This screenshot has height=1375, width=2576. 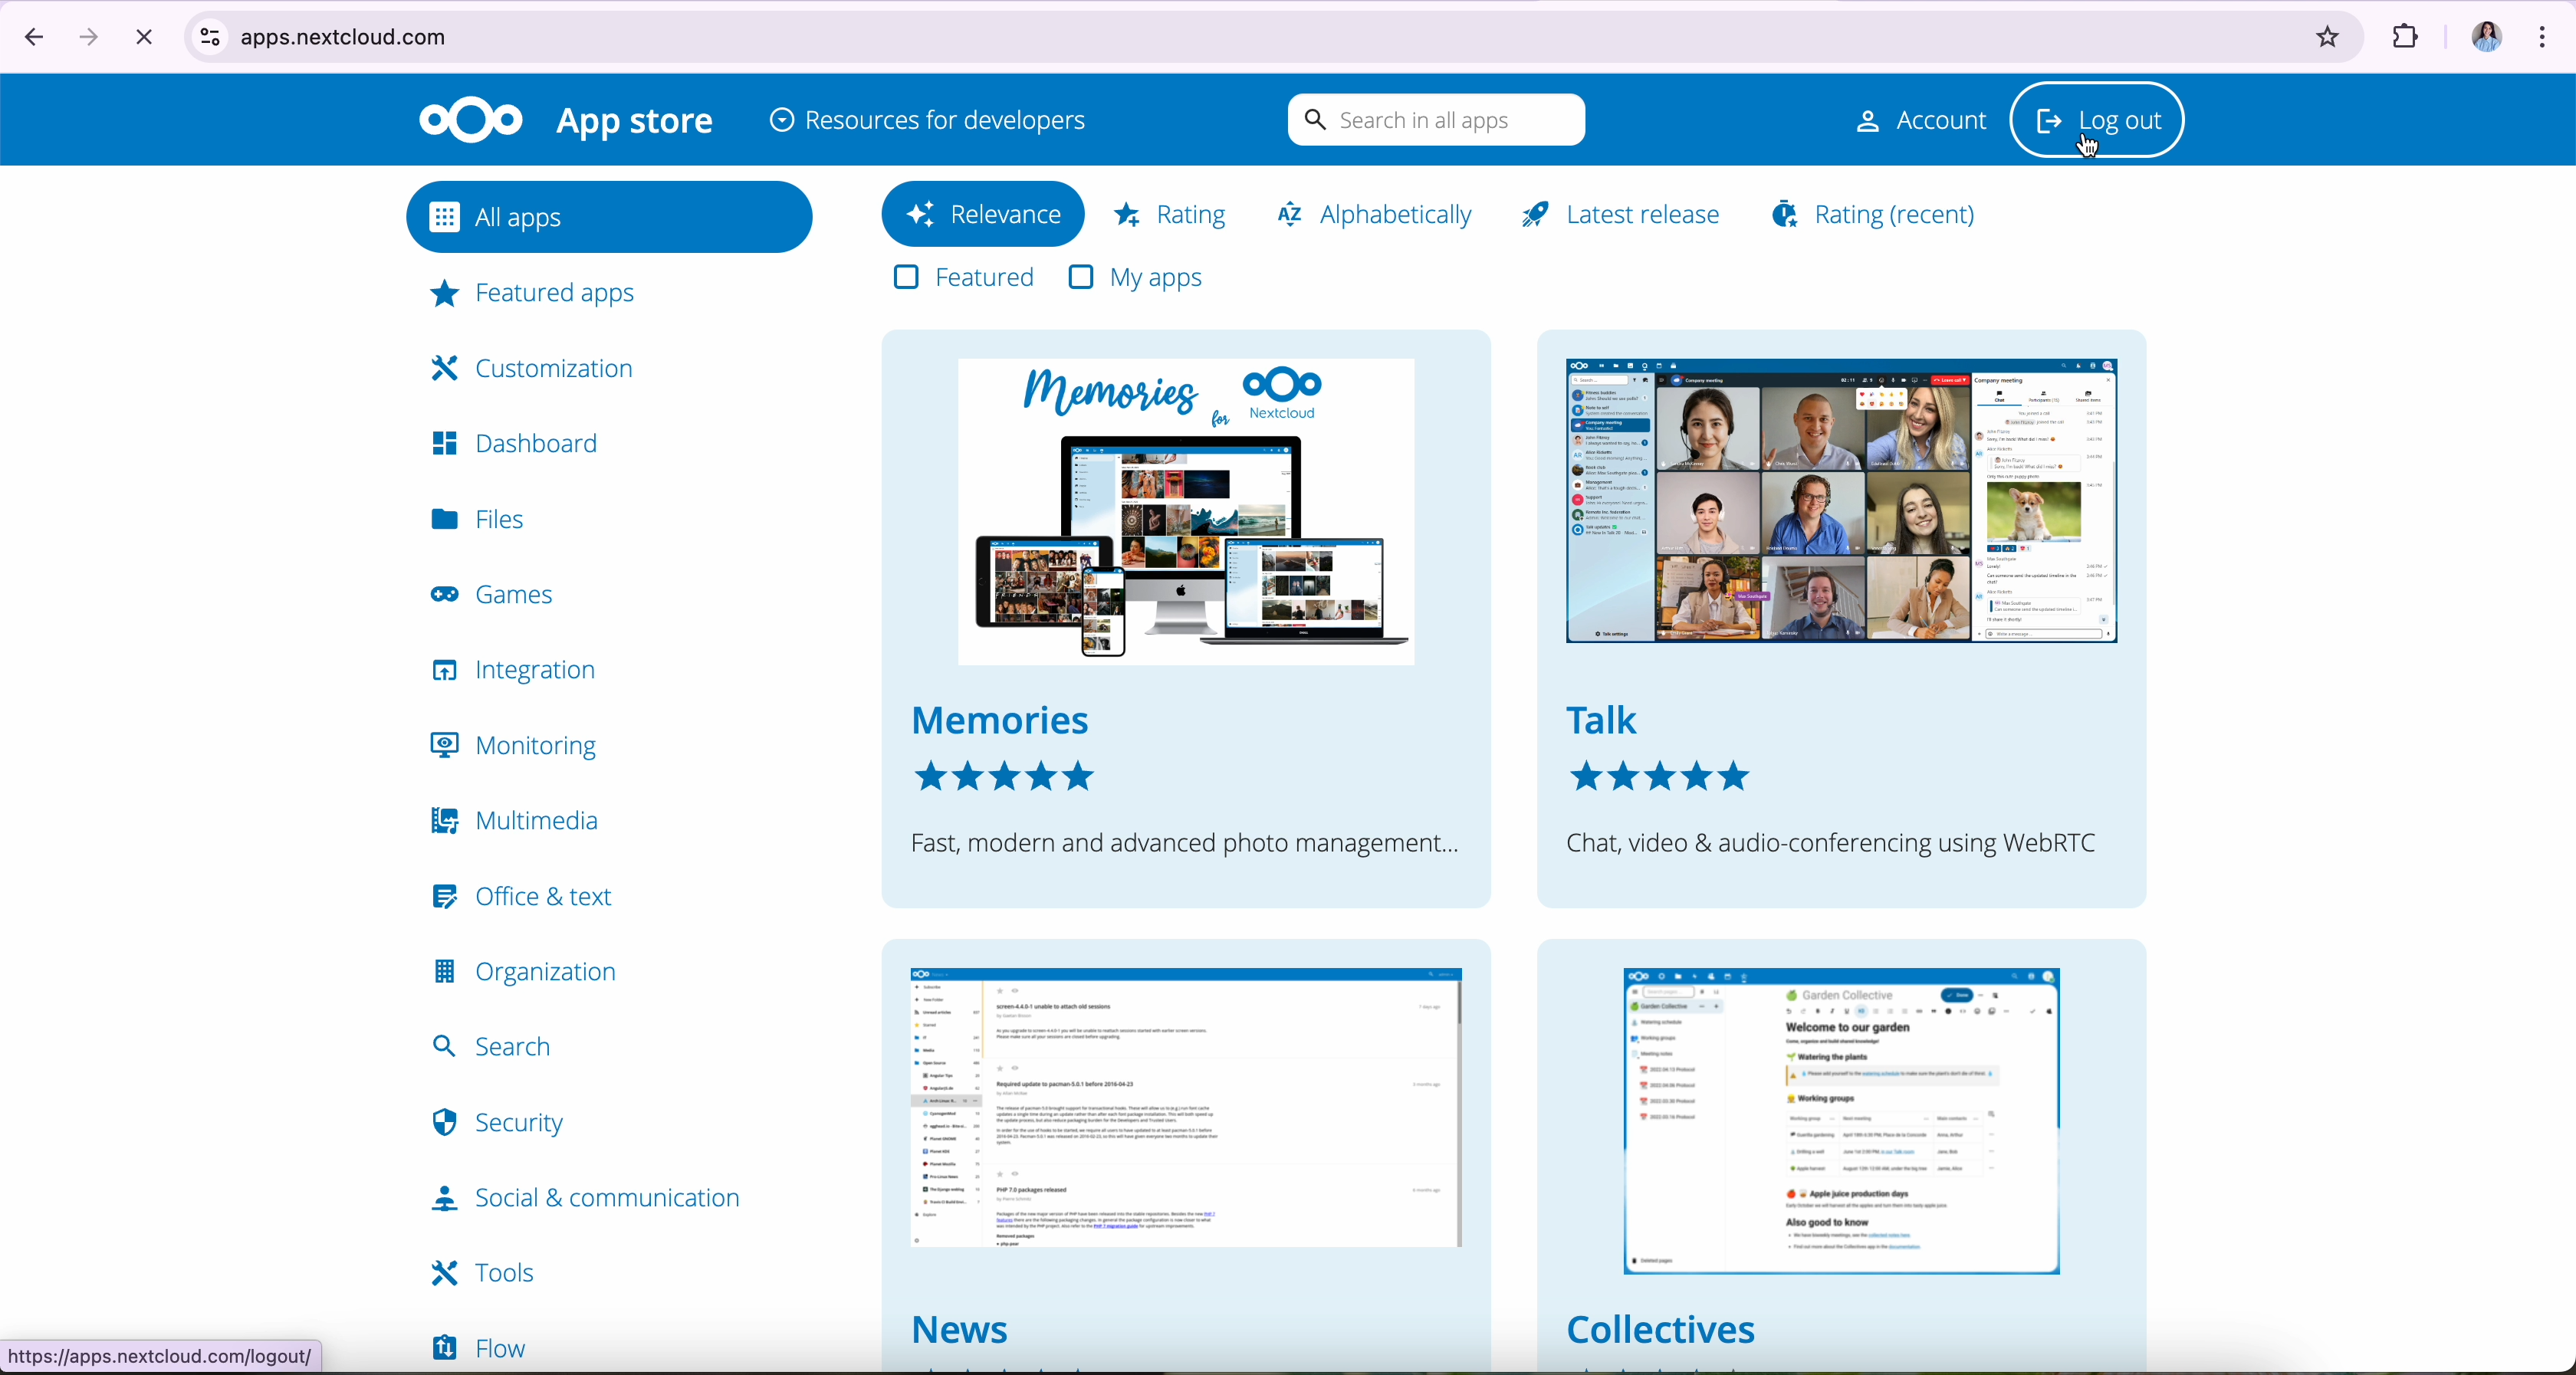 What do you see at coordinates (523, 970) in the screenshot?
I see `organization` at bounding box center [523, 970].